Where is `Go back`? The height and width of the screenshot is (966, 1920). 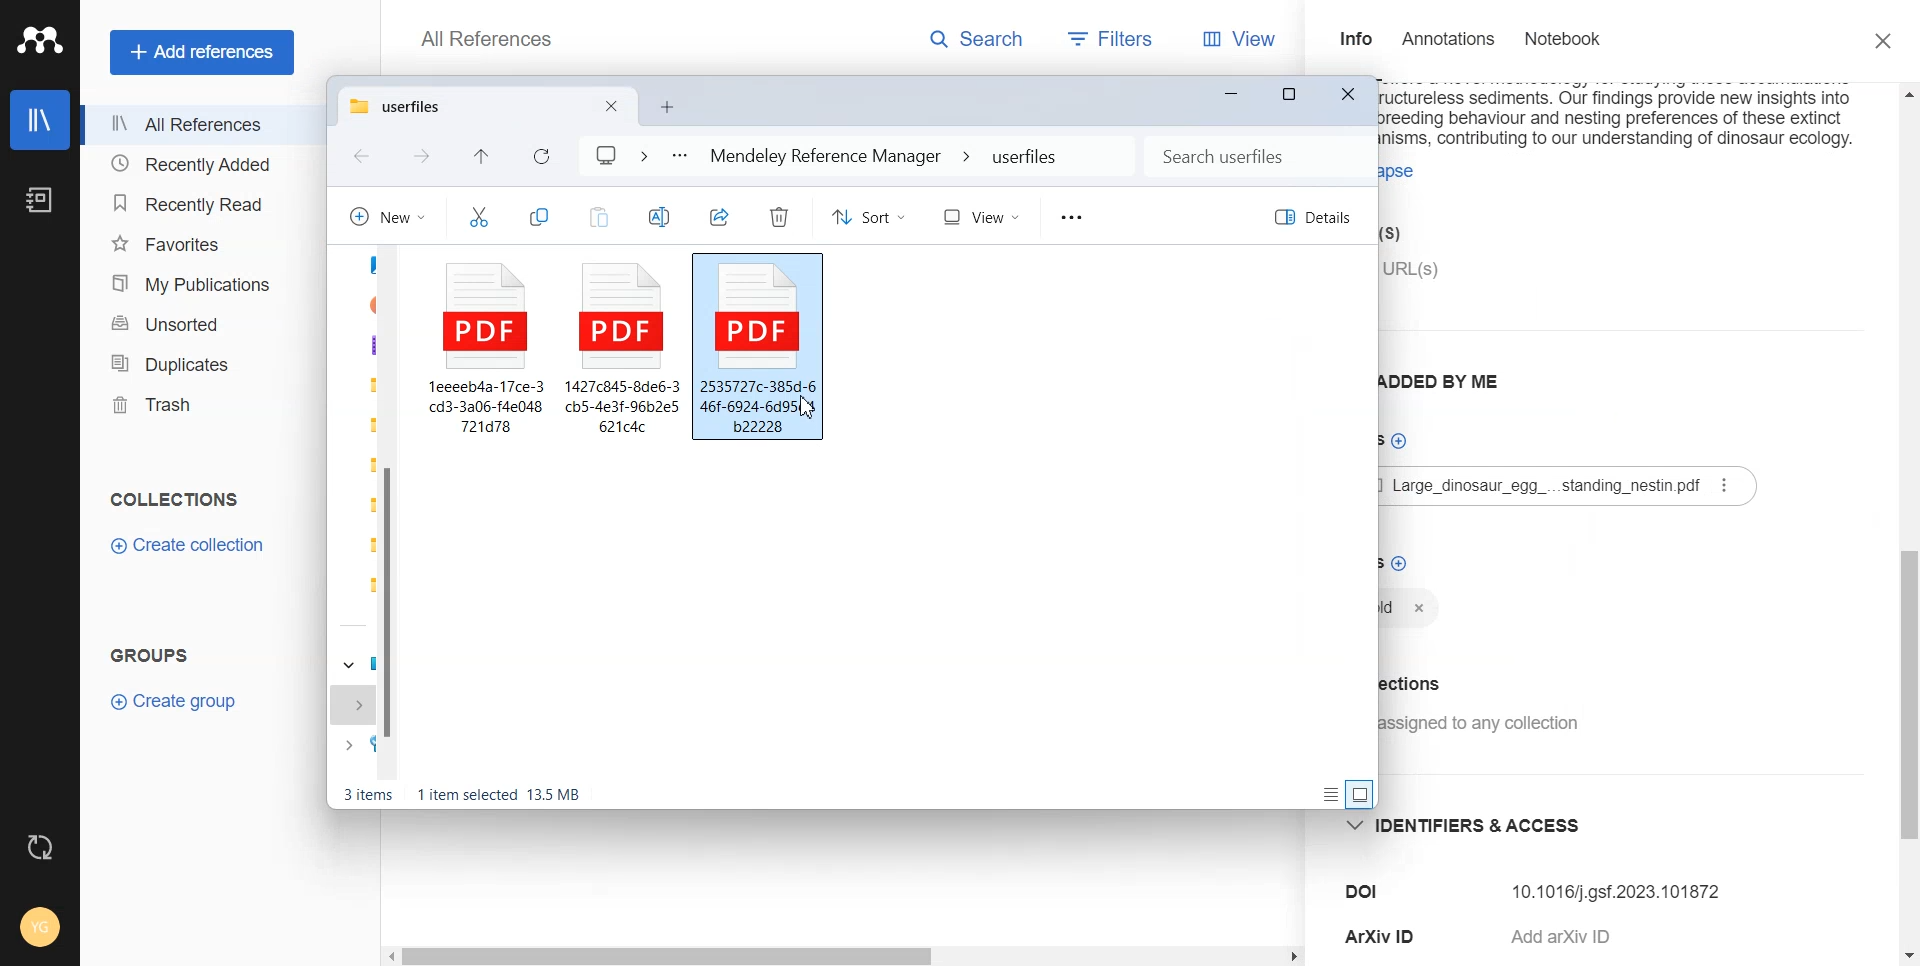 Go back is located at coordinates (364, 155).